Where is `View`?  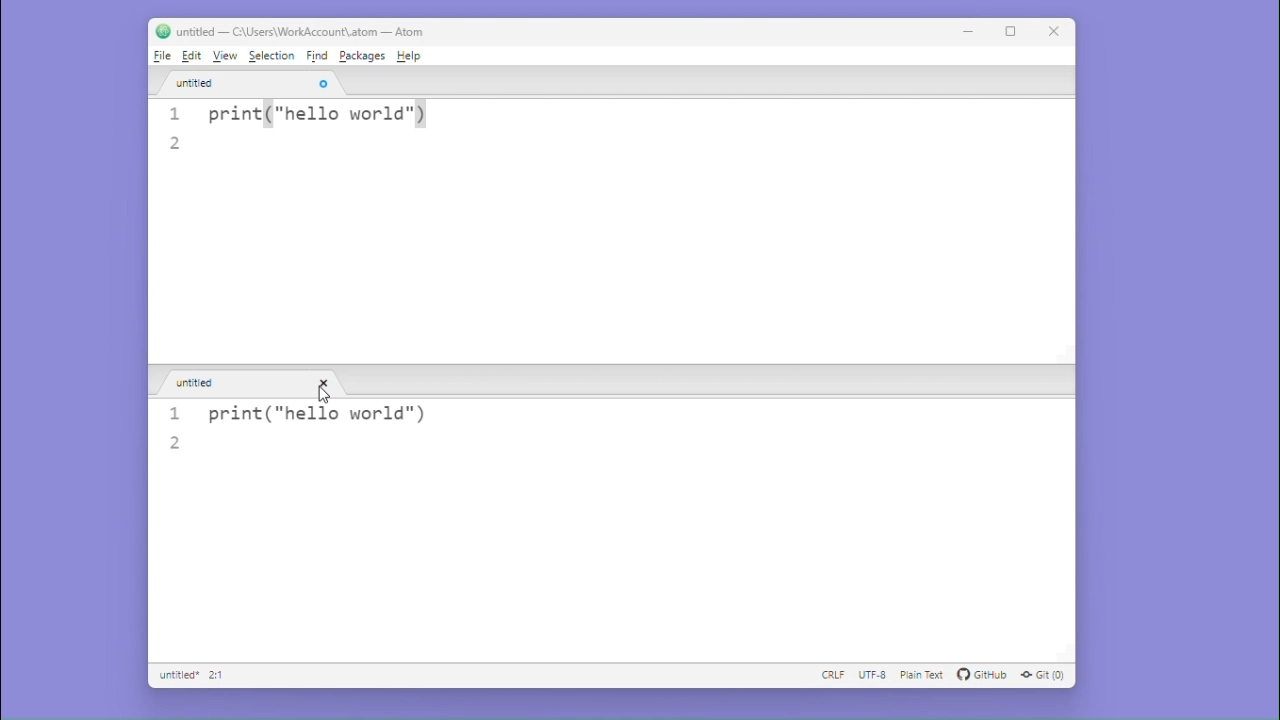
View is located at coordinates (227, 57).